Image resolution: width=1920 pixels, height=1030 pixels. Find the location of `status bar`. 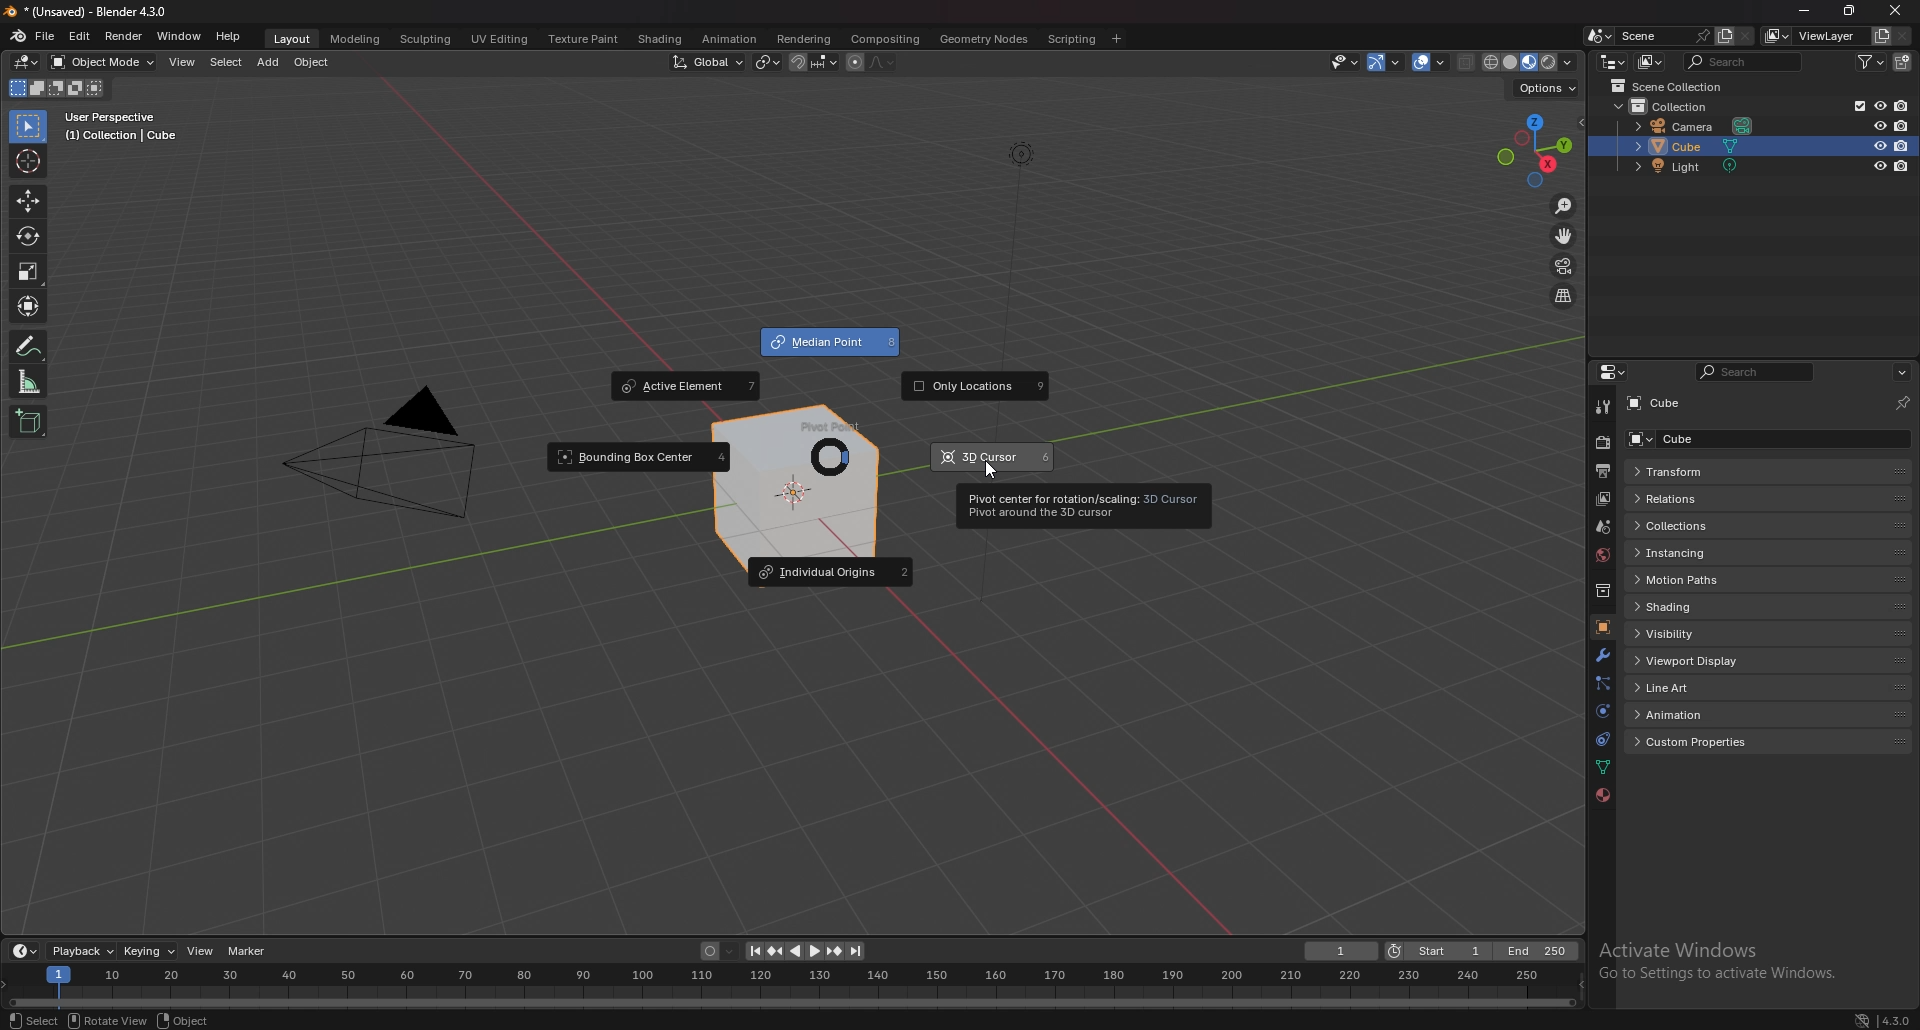

status bar is located at coordinates (406, 1020).